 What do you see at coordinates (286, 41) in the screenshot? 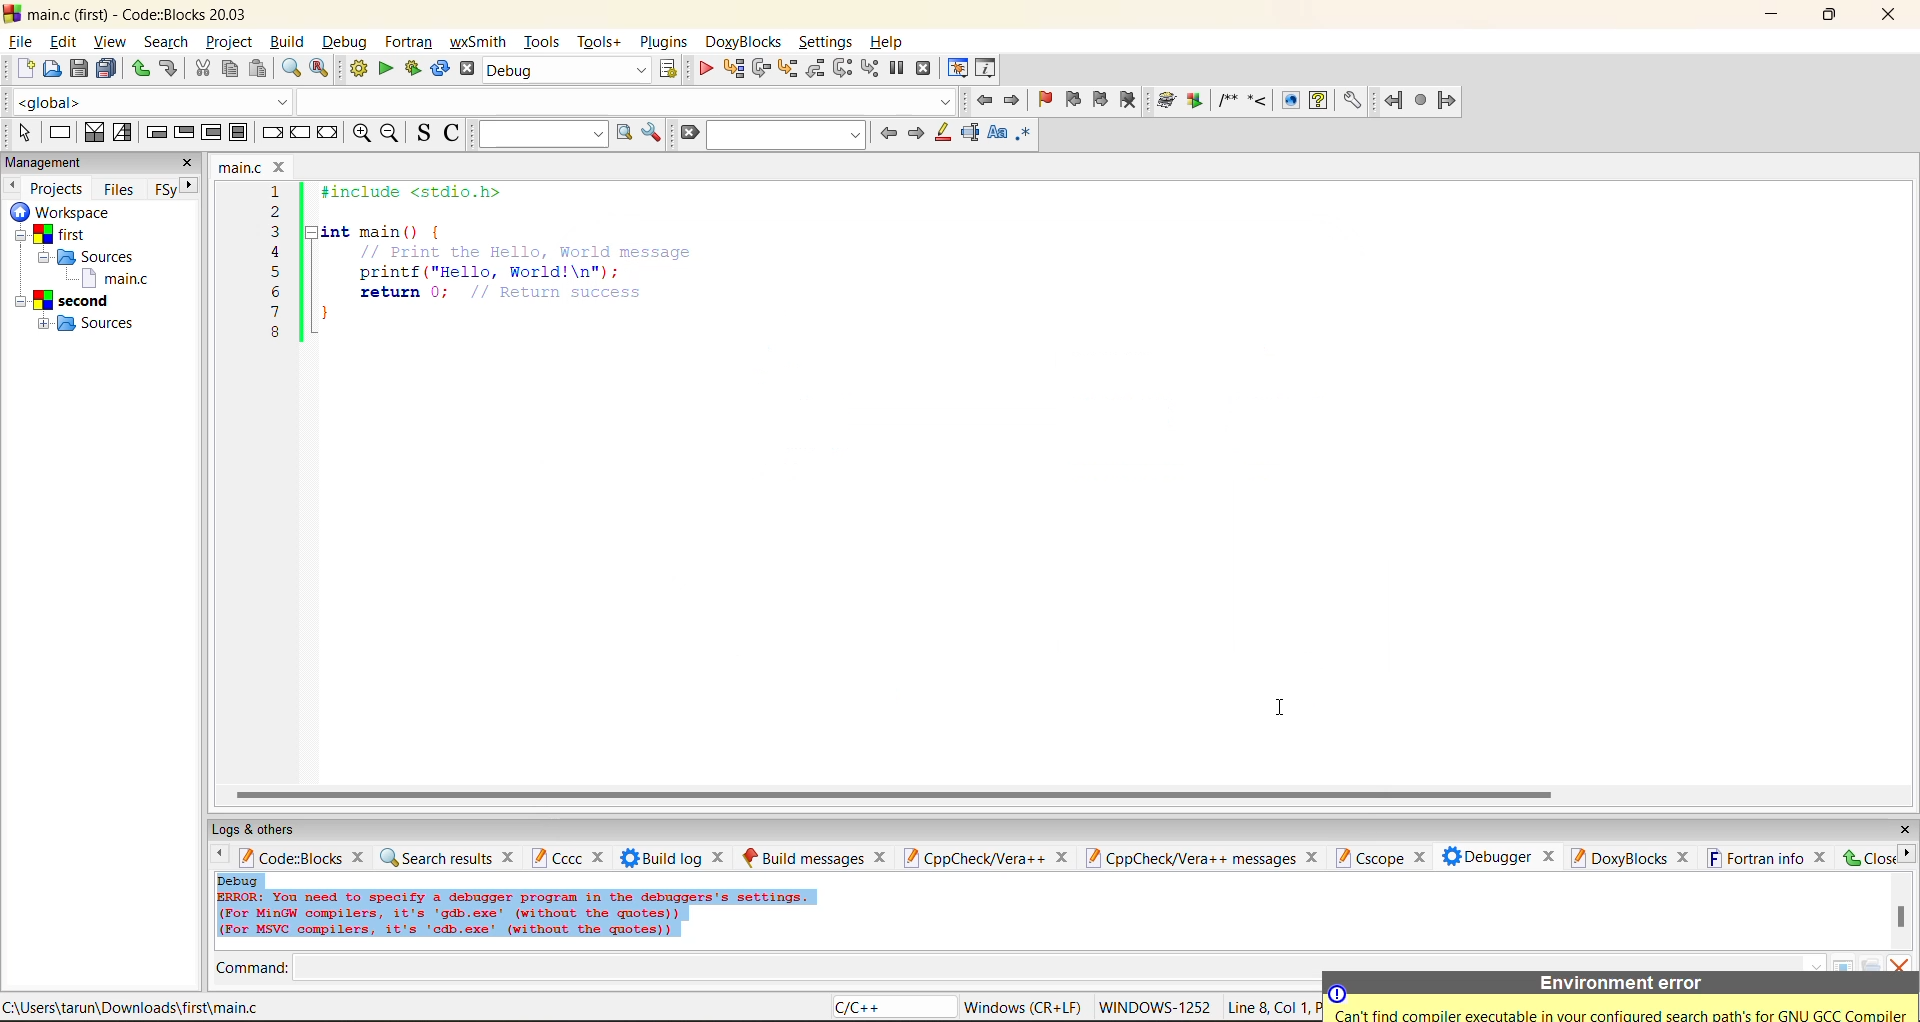
I see `build` at bounding box center [286, 41].